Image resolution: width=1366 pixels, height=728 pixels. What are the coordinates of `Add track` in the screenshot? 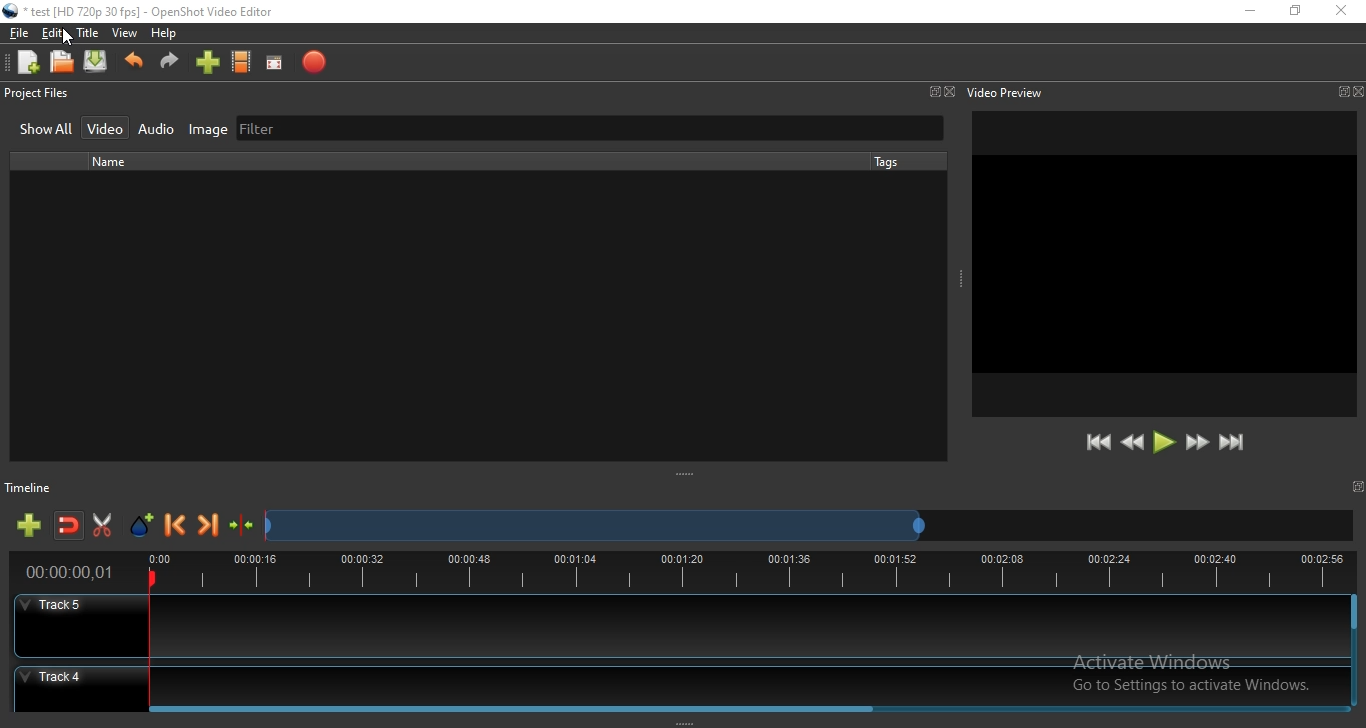 It's located at (31, 526).